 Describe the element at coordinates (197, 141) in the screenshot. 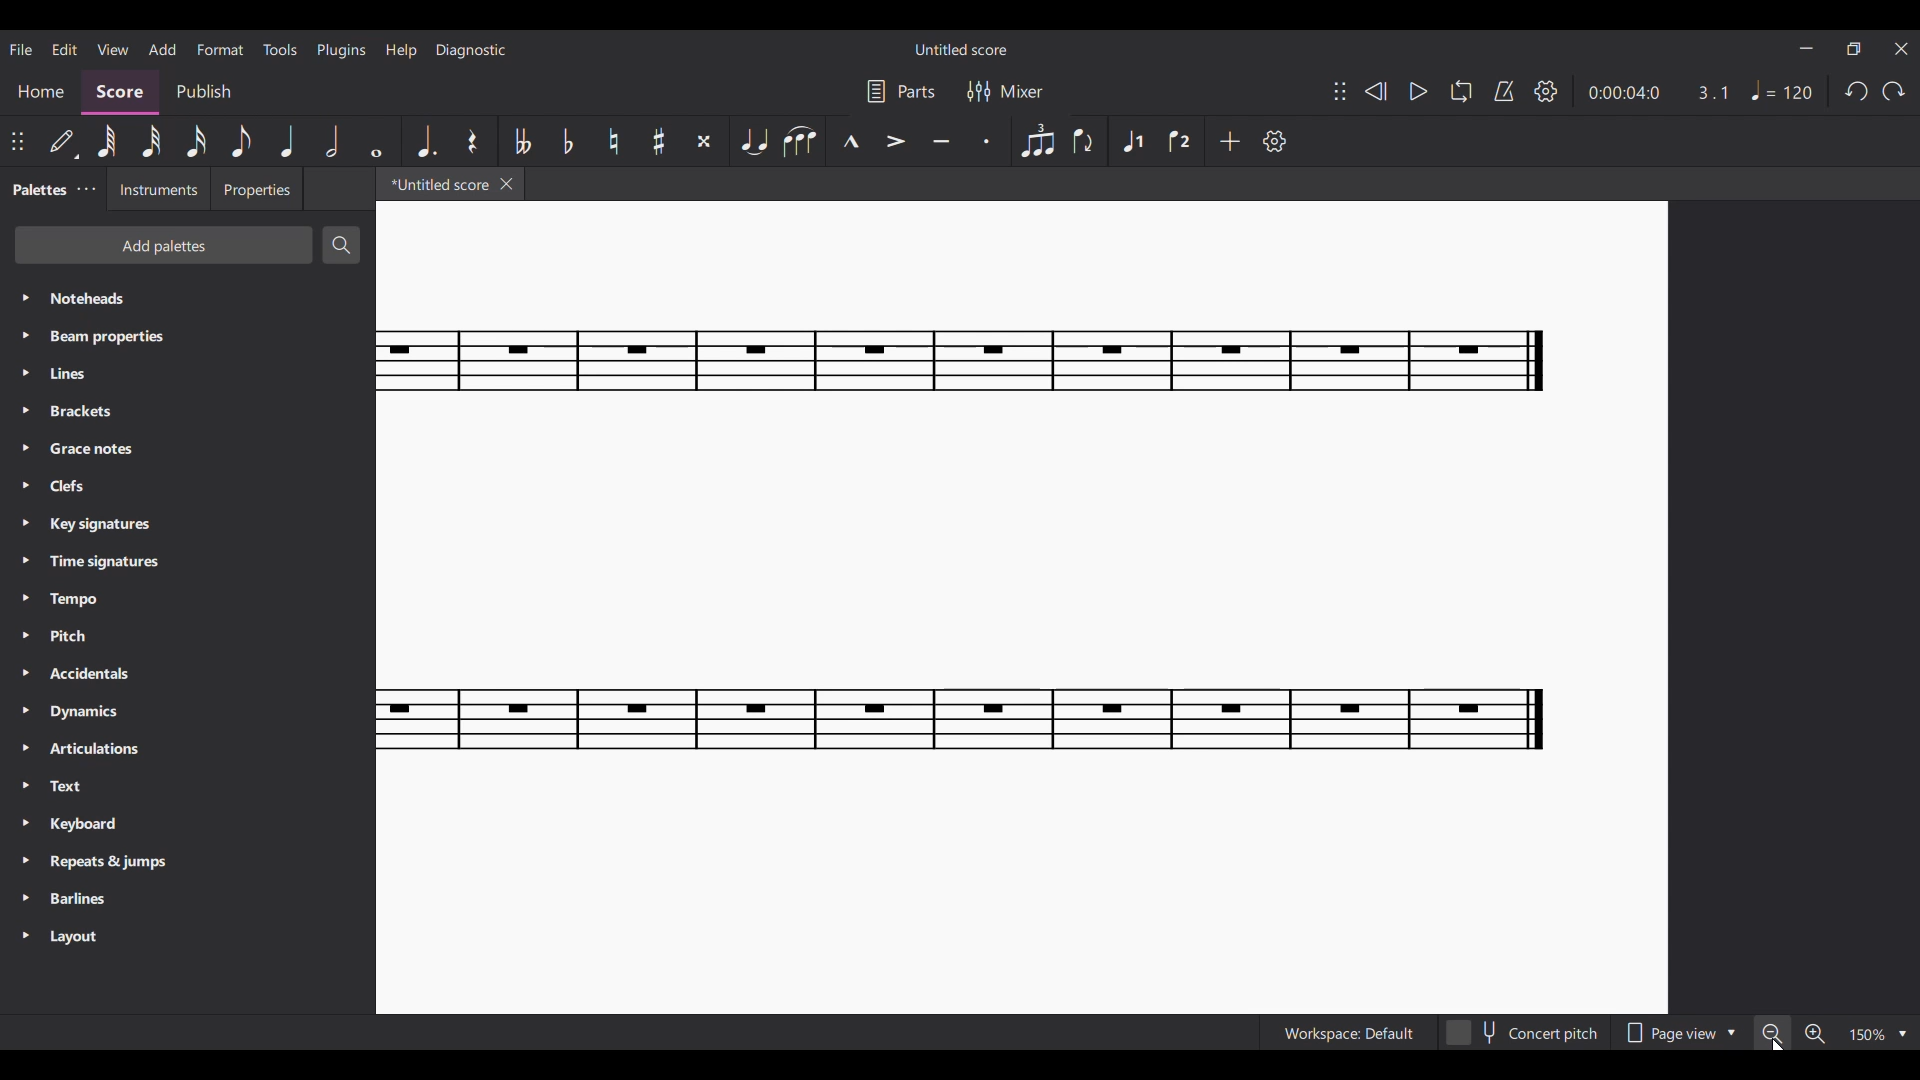

I see `16th note` at that location.